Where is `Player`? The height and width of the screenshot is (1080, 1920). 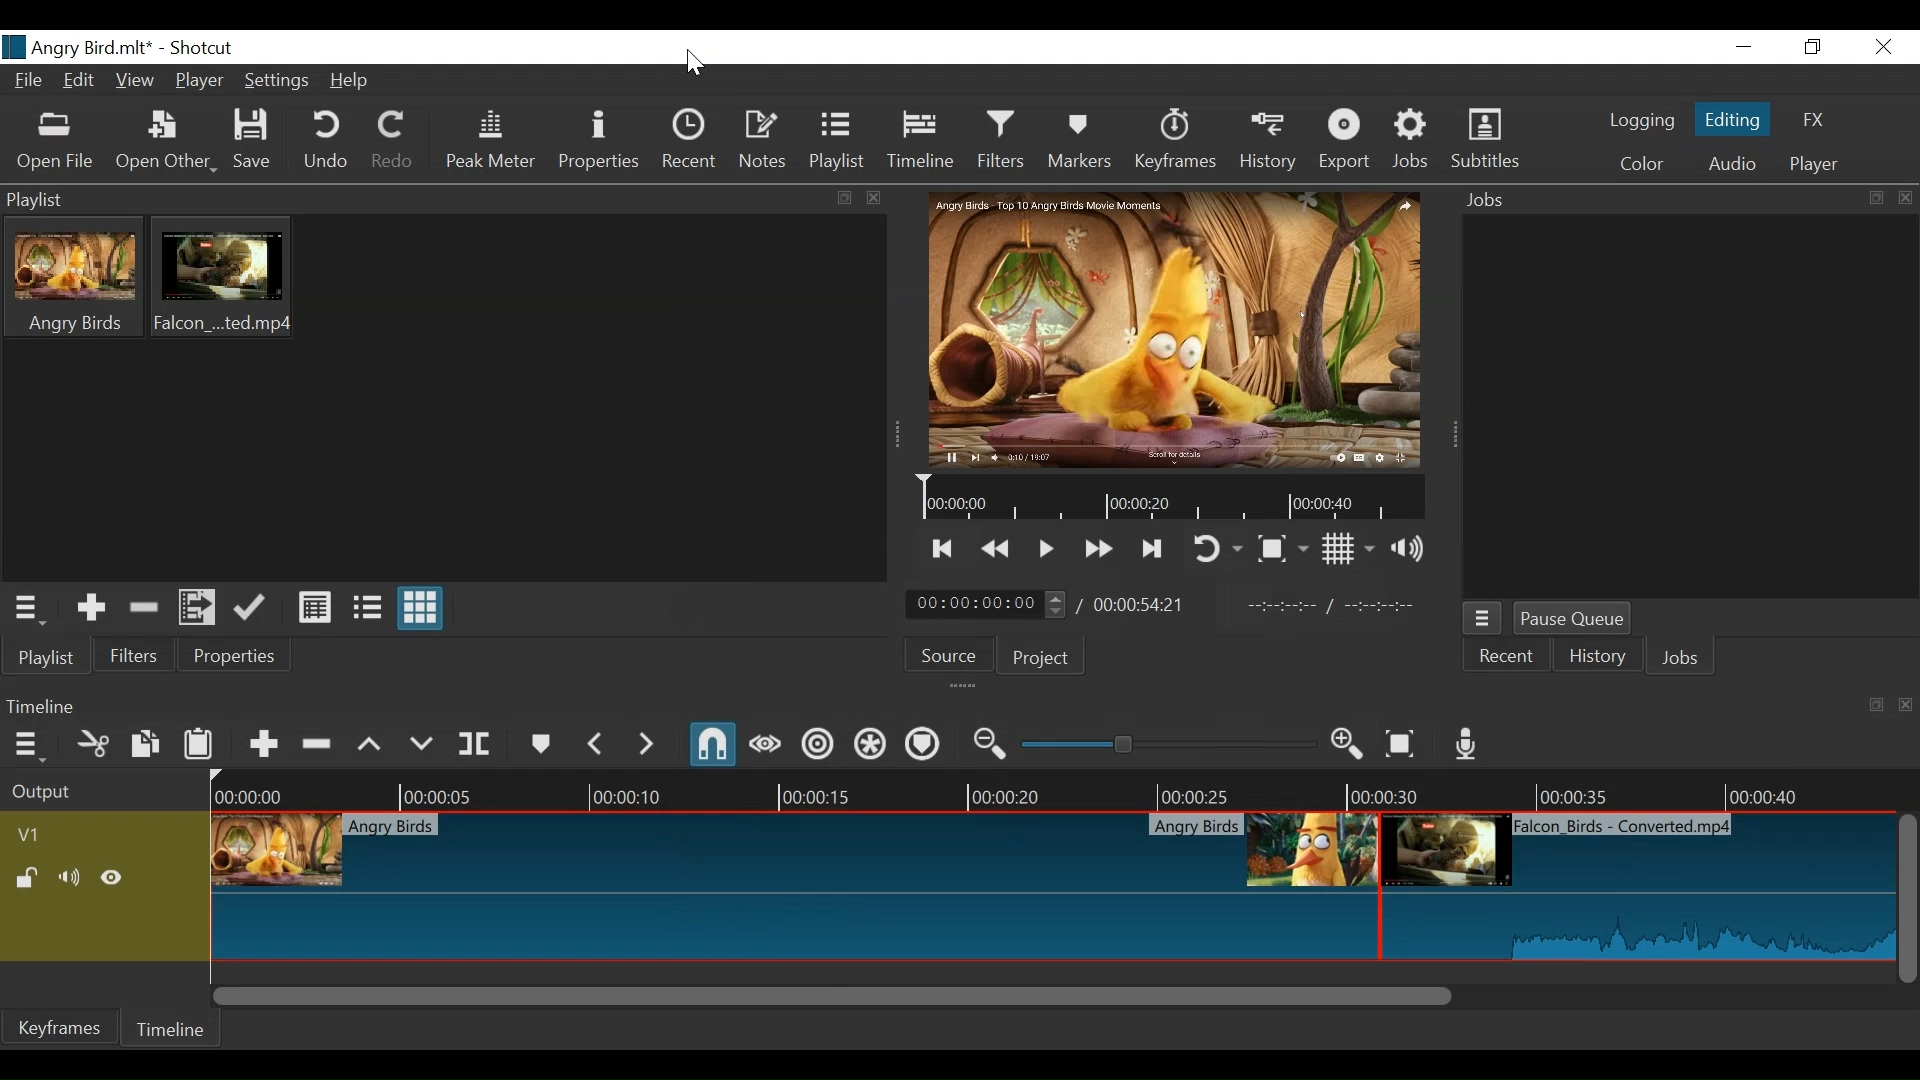
Player is located at coordinates (201, 82).